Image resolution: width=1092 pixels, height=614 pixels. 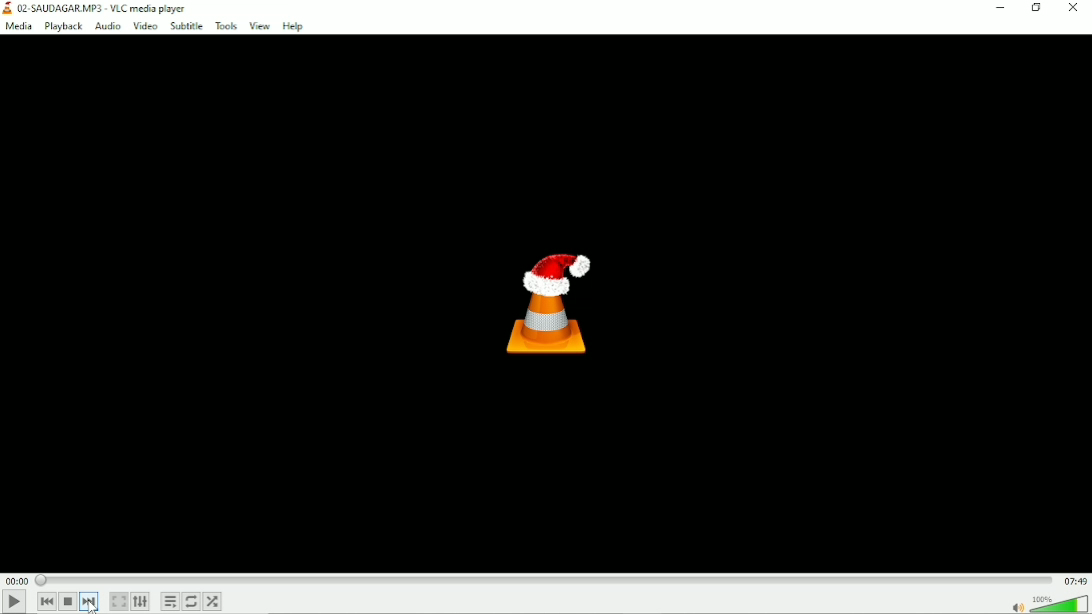 What do you see at coordinates (185, 26) in the screenshot?
I see `Subtitle` at bounding box center [185, 26].